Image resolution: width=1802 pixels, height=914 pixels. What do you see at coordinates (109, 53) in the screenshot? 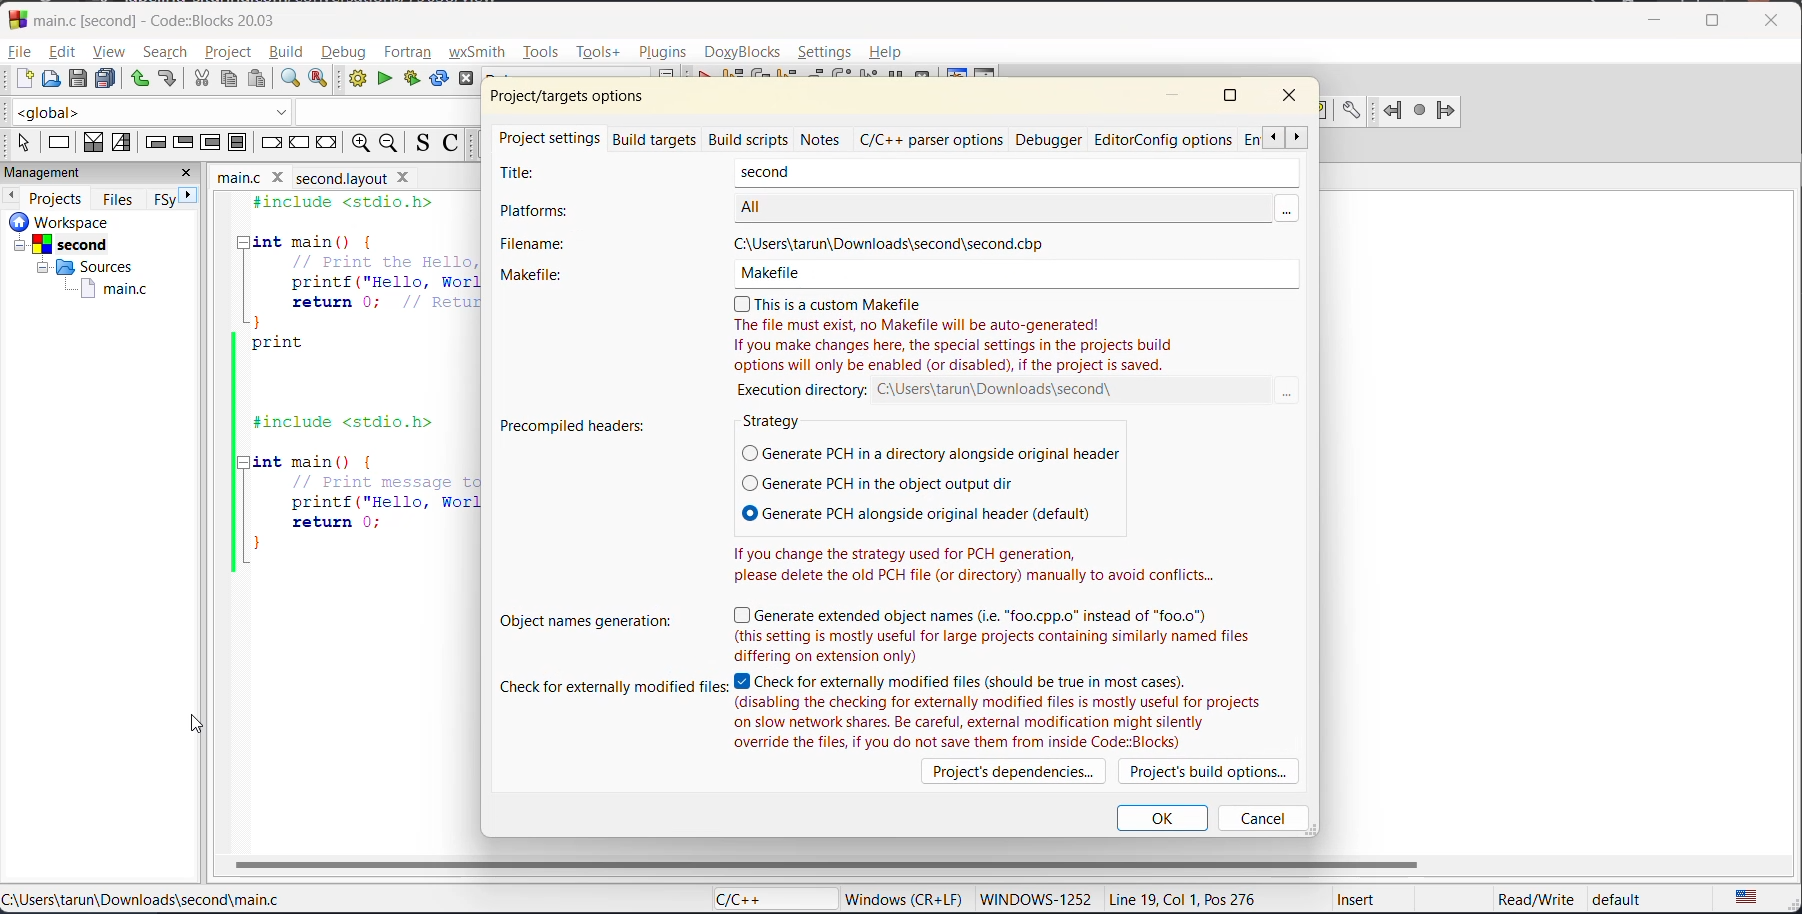
I see `view` at bounding box center [109, 53].